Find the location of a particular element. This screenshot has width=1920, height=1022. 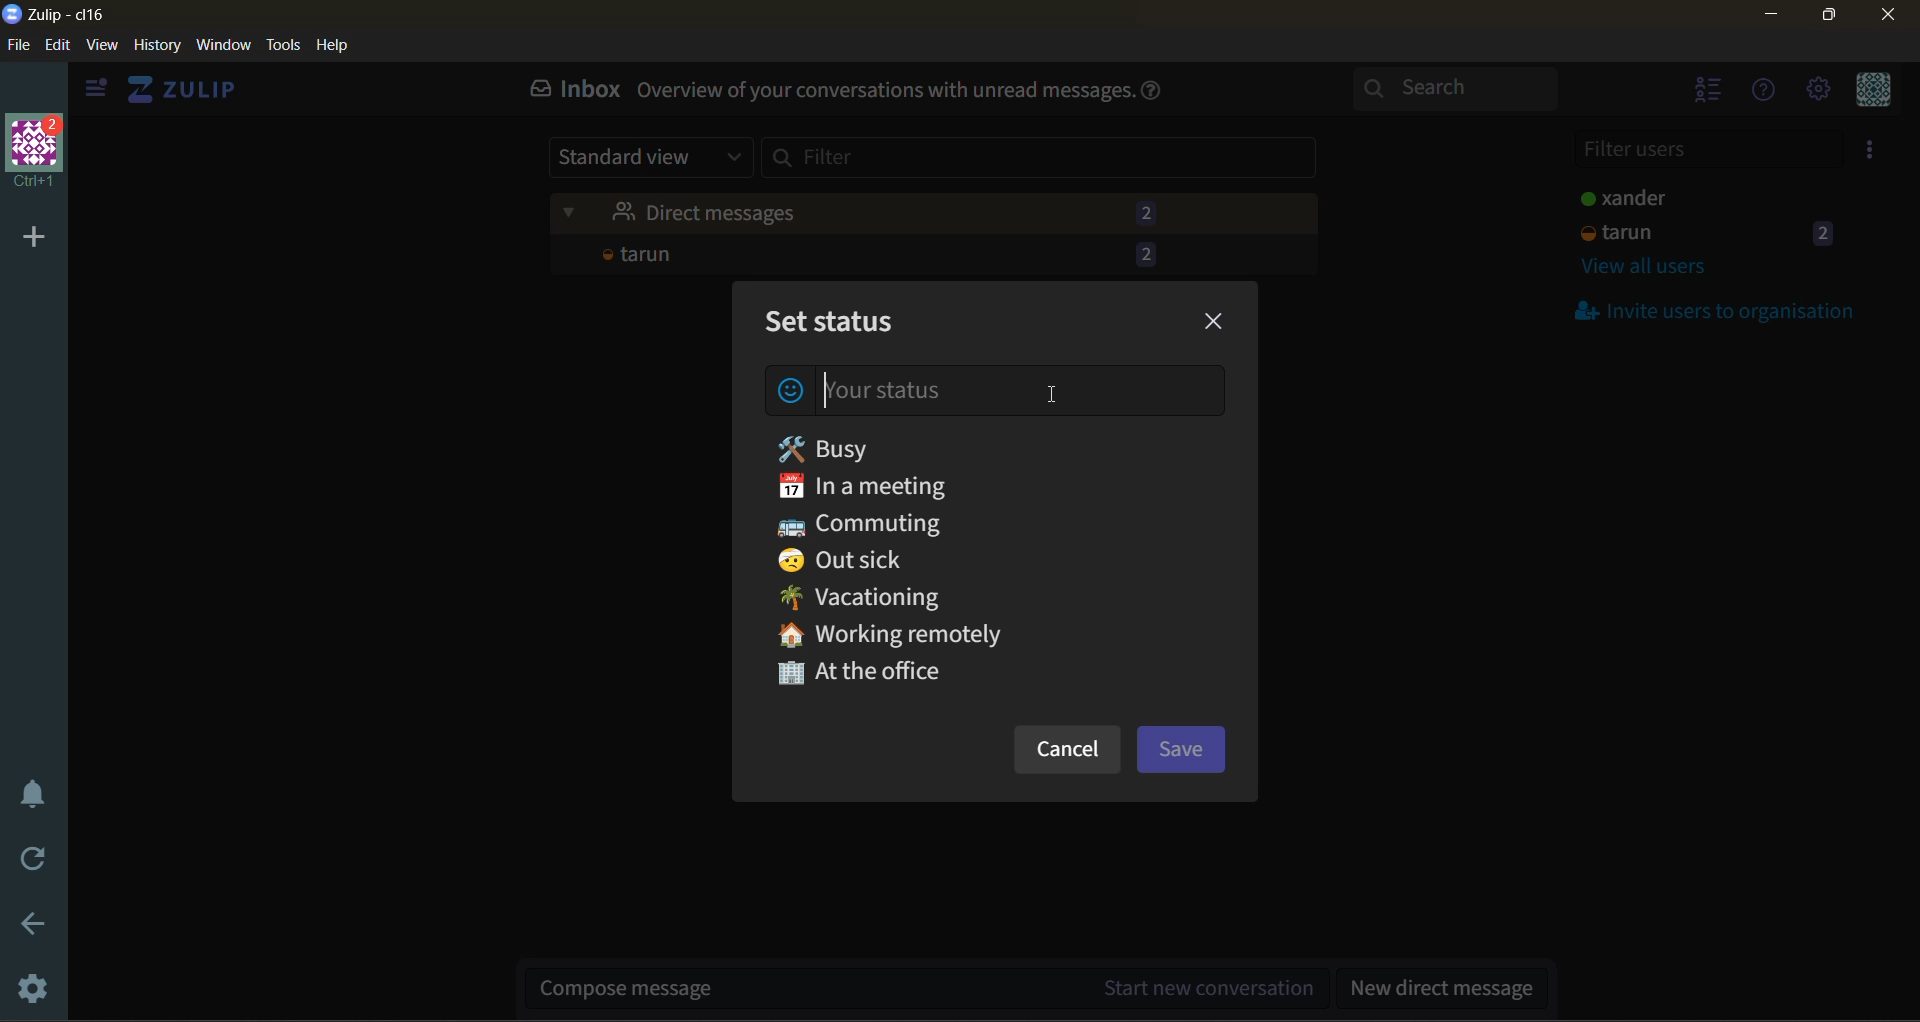

reload is located at coordinates (32, 860).